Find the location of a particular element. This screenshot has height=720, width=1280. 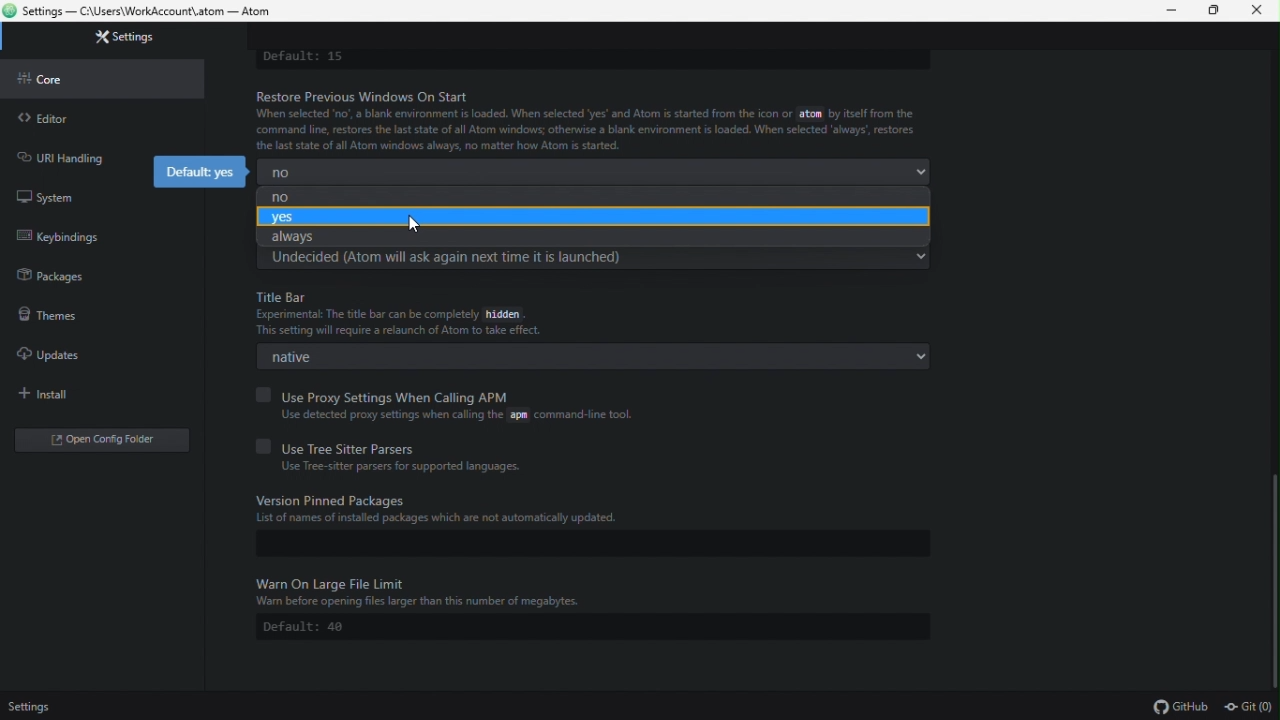

Title Bar Experimental: The tital bar can be completely hidden. This setting will require a relaunch of Atom to take effect. is located at coordinates (591, 312).